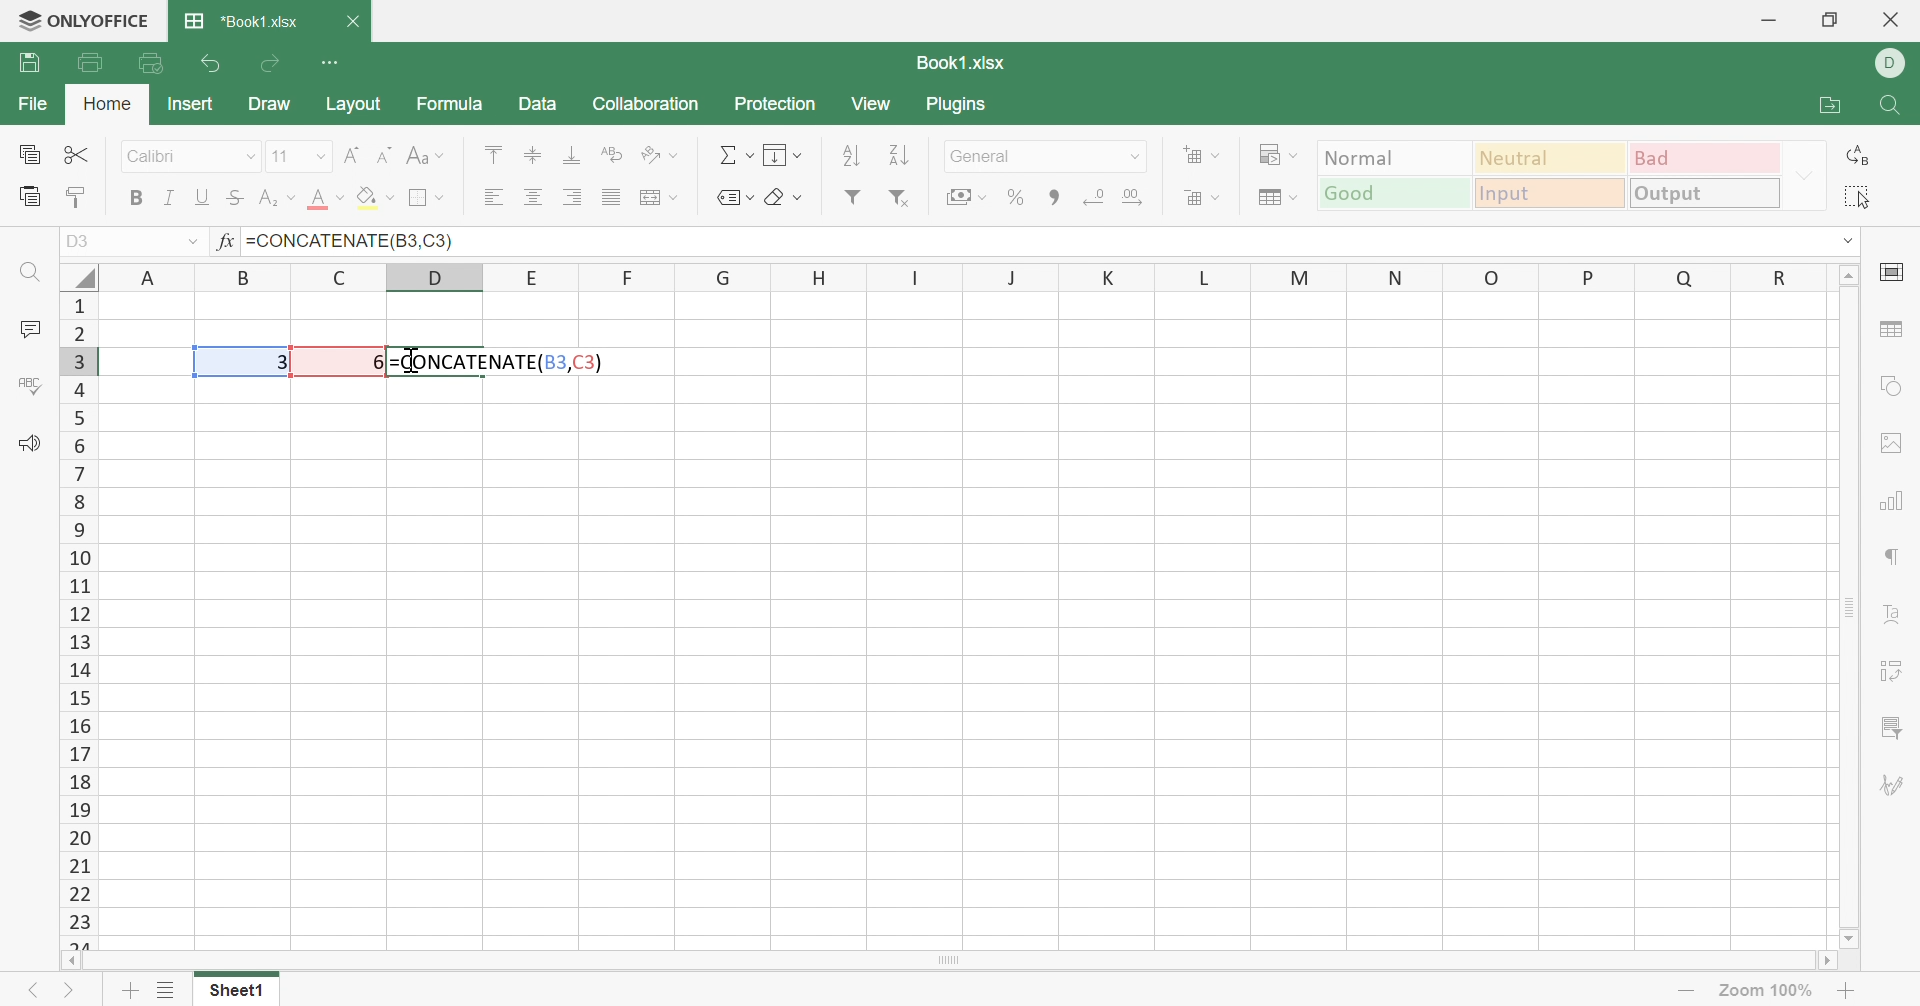 This screenshot has height=1006, width=1920. I want to click on Neutral, so click(1552, 160).